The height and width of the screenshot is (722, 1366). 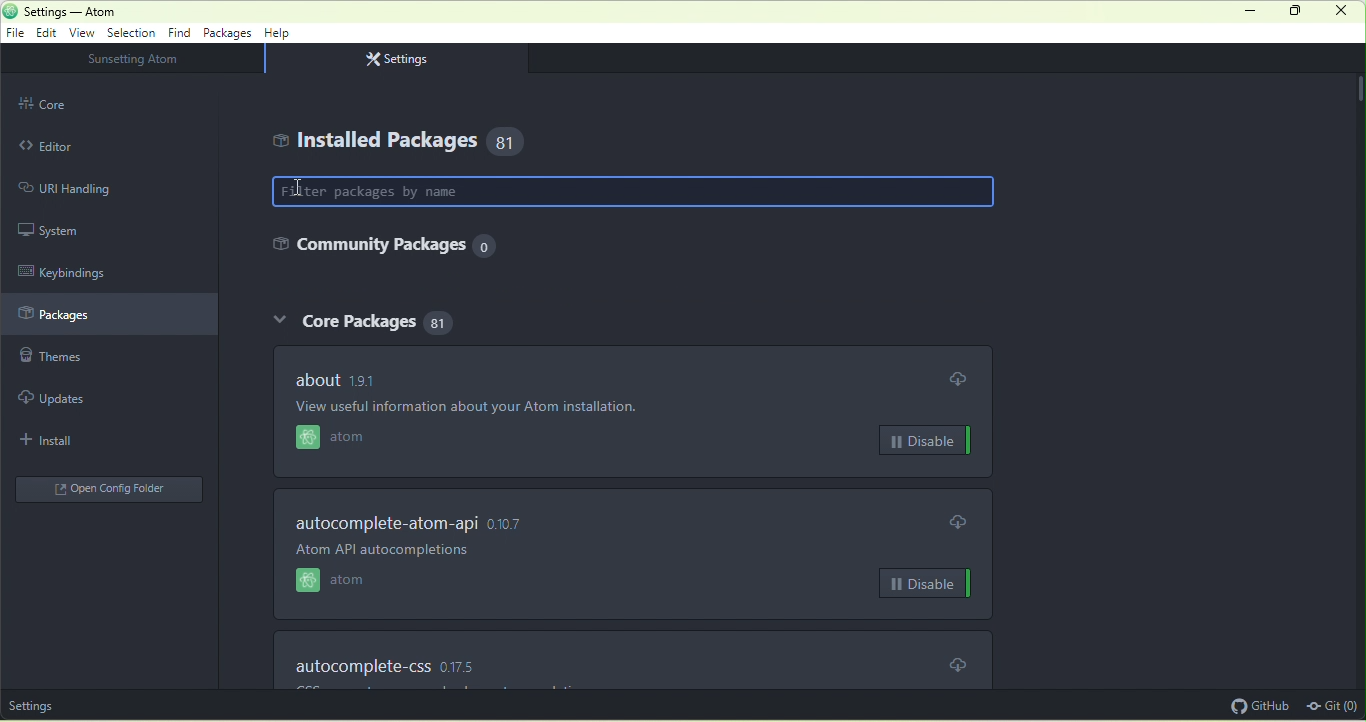 What do you see at coordinates (408, 555) in the screenshot?
I see `atom api autocompletions` at bounding box center [408, 555].